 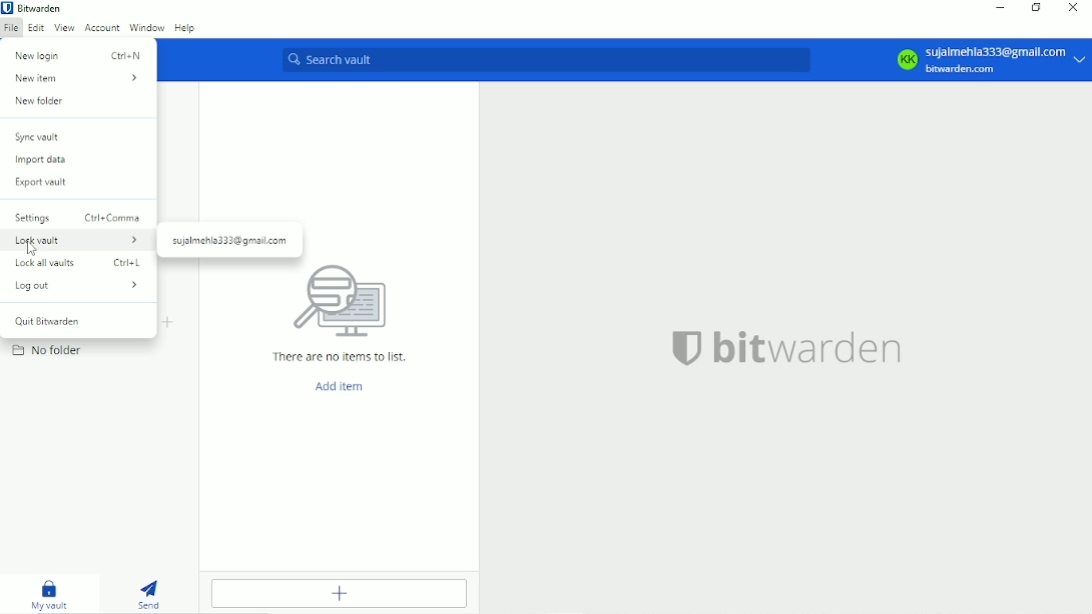 What do you see at coordinates (232, 242) in the screenshot?
I see `sujalmehla333@gmall.com` at bounding box center [232, 242].